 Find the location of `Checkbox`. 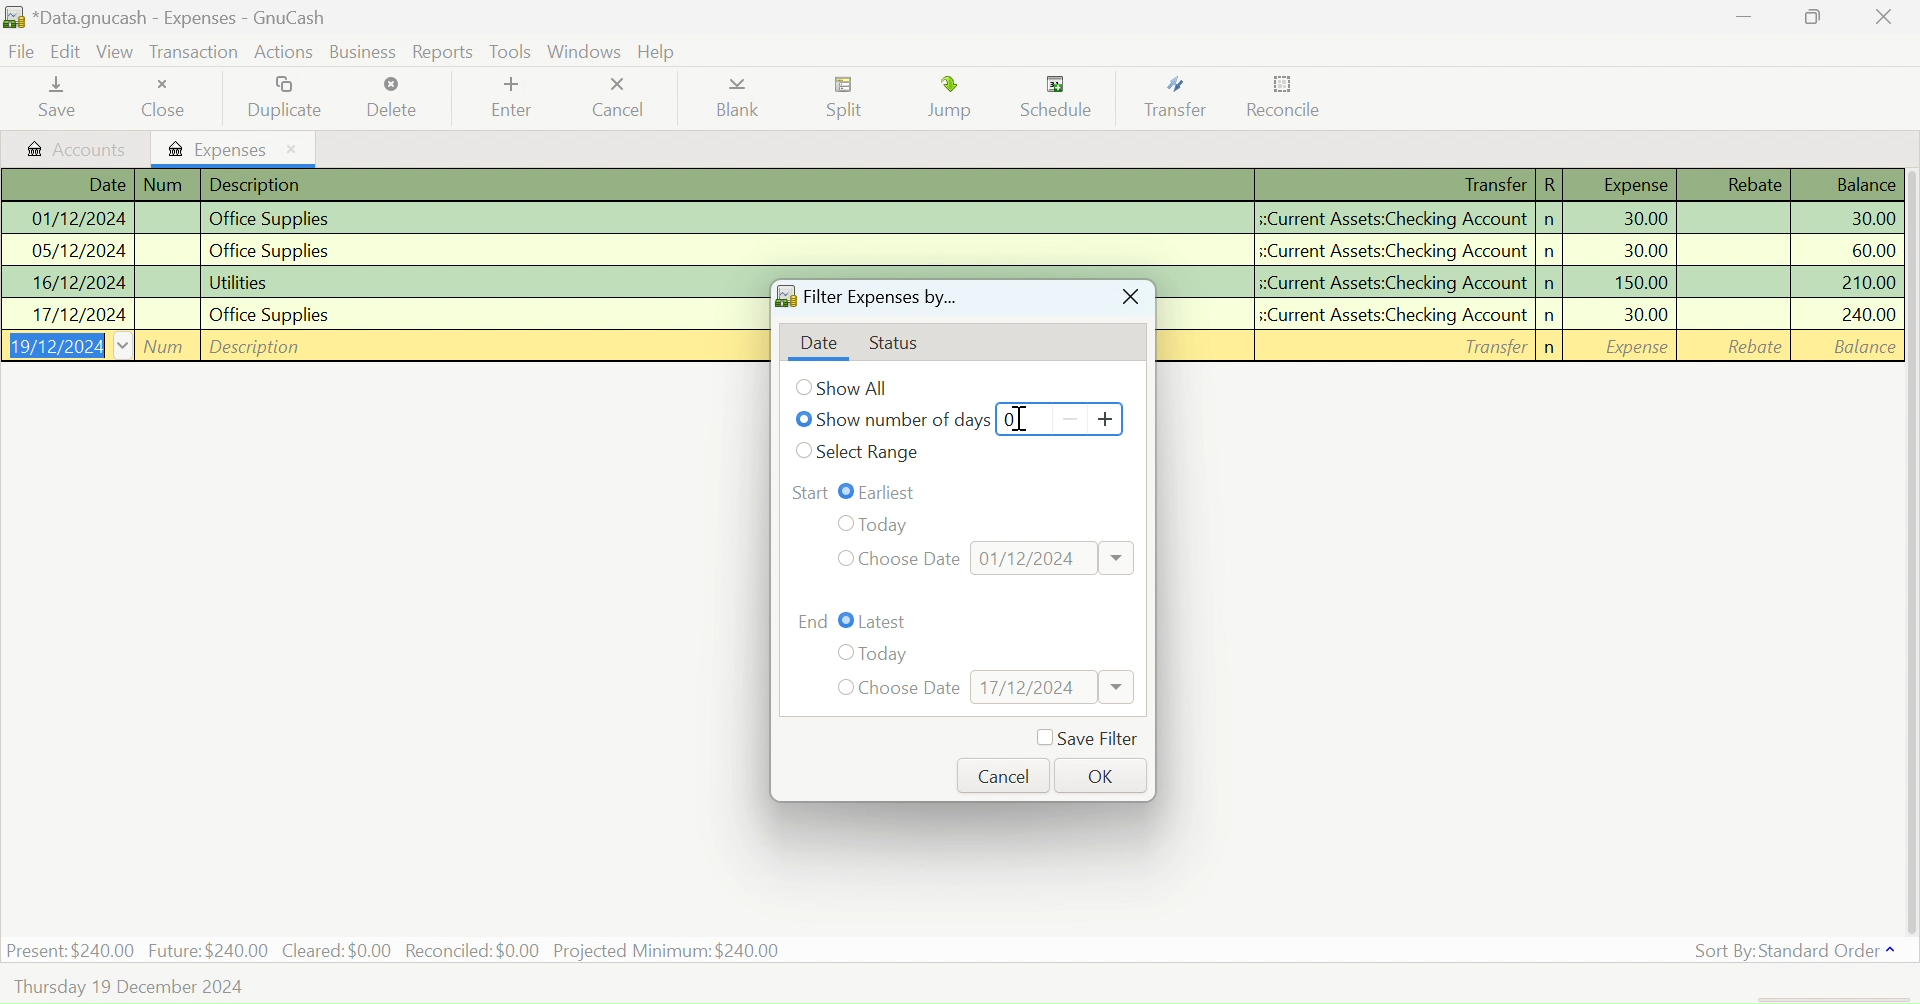

Checkbox is located at coordinates (842, 558).